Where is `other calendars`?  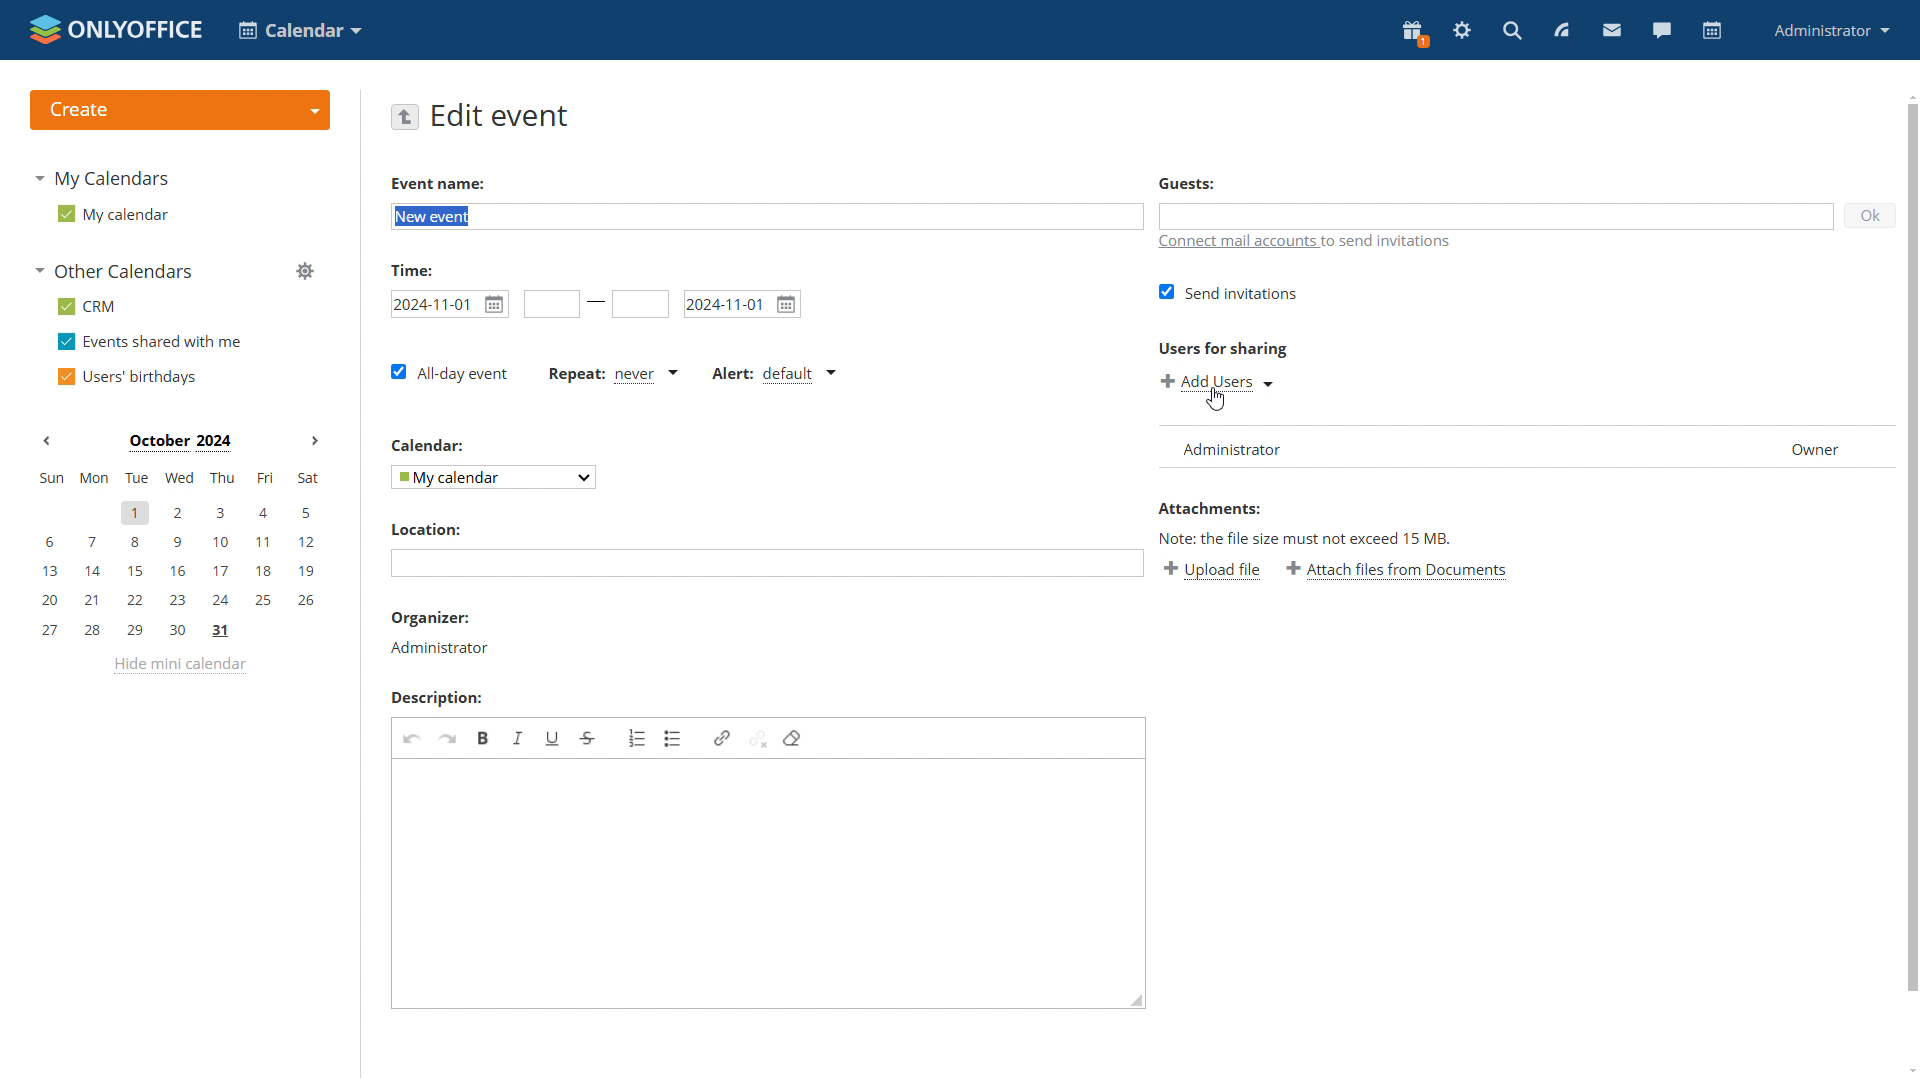 other calendars is located at coordinates (116, 272).